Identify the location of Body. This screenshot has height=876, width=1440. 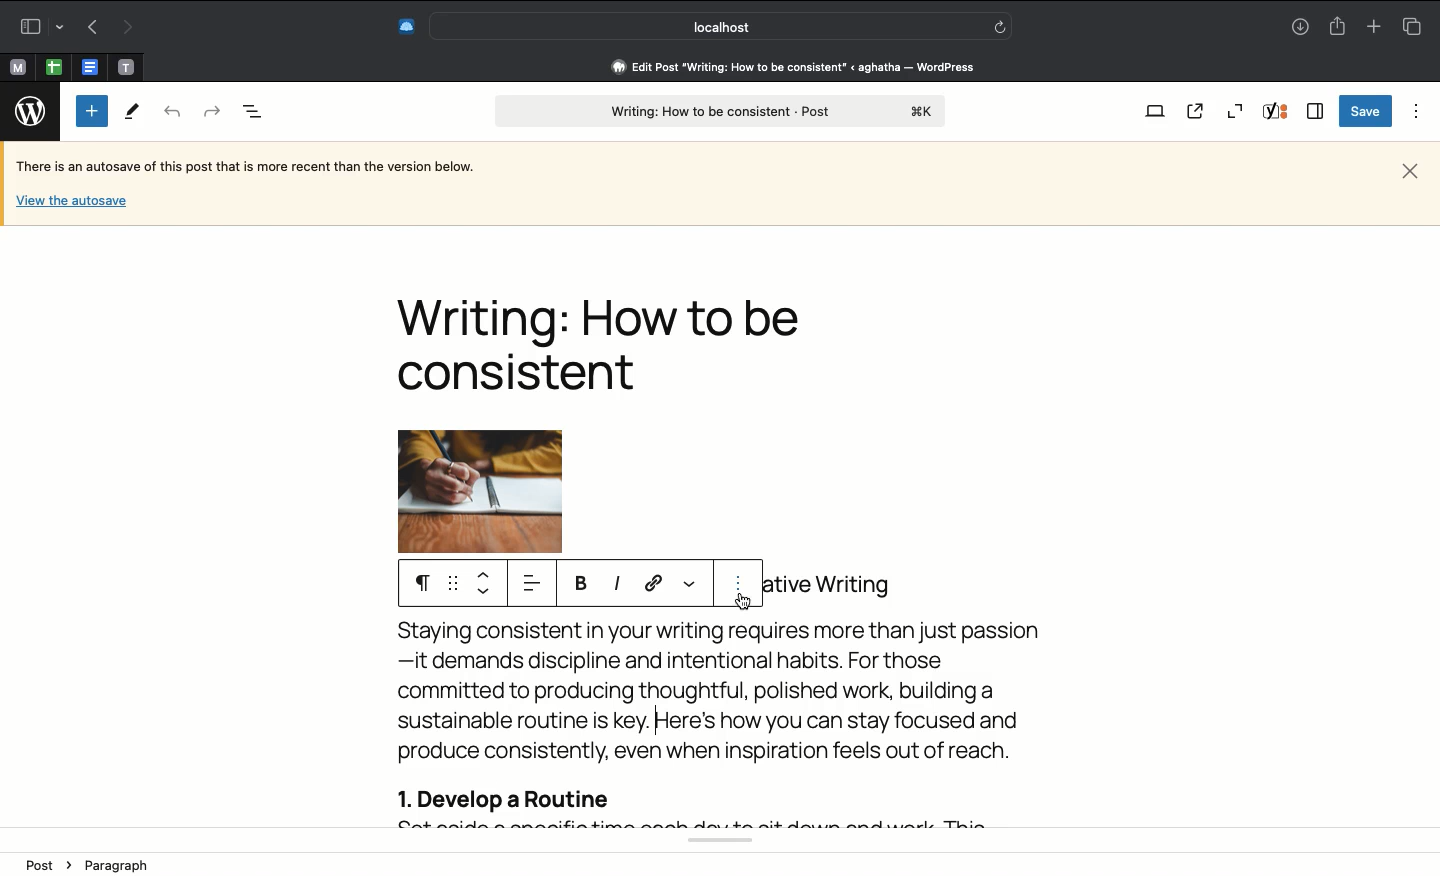
(721, 726).